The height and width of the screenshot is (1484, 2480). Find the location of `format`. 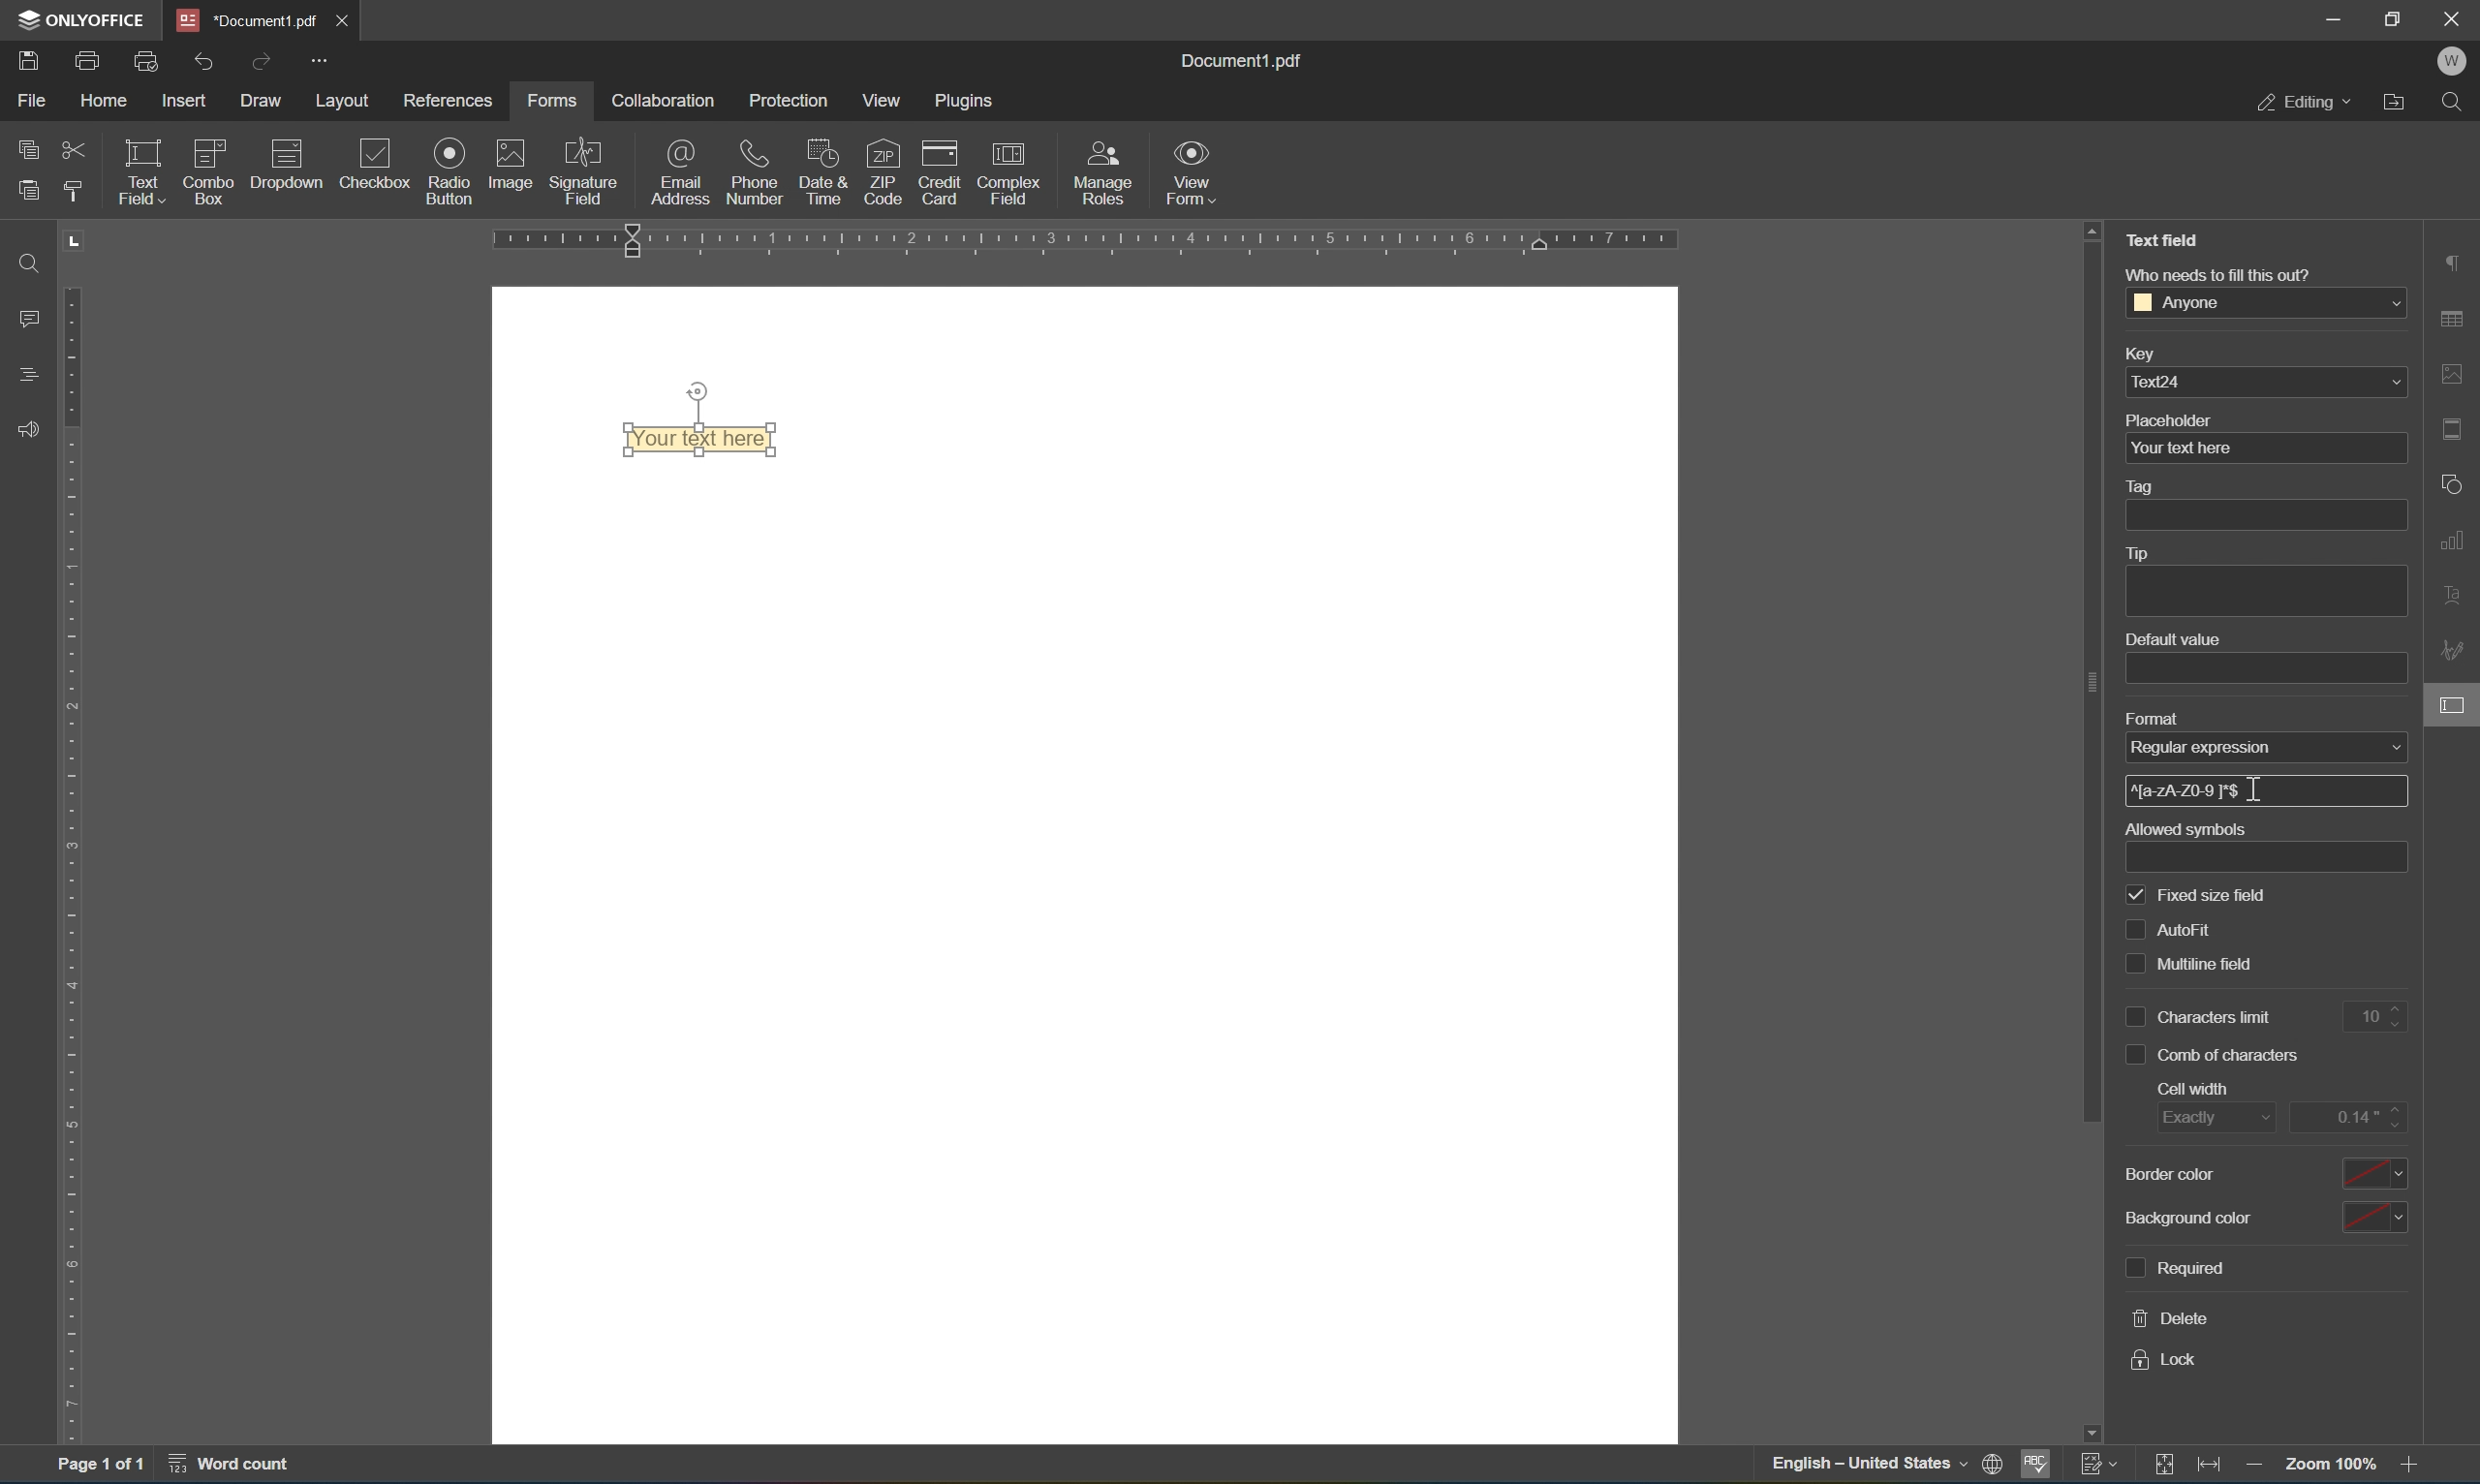

format is located at coordinates (2154, 720).